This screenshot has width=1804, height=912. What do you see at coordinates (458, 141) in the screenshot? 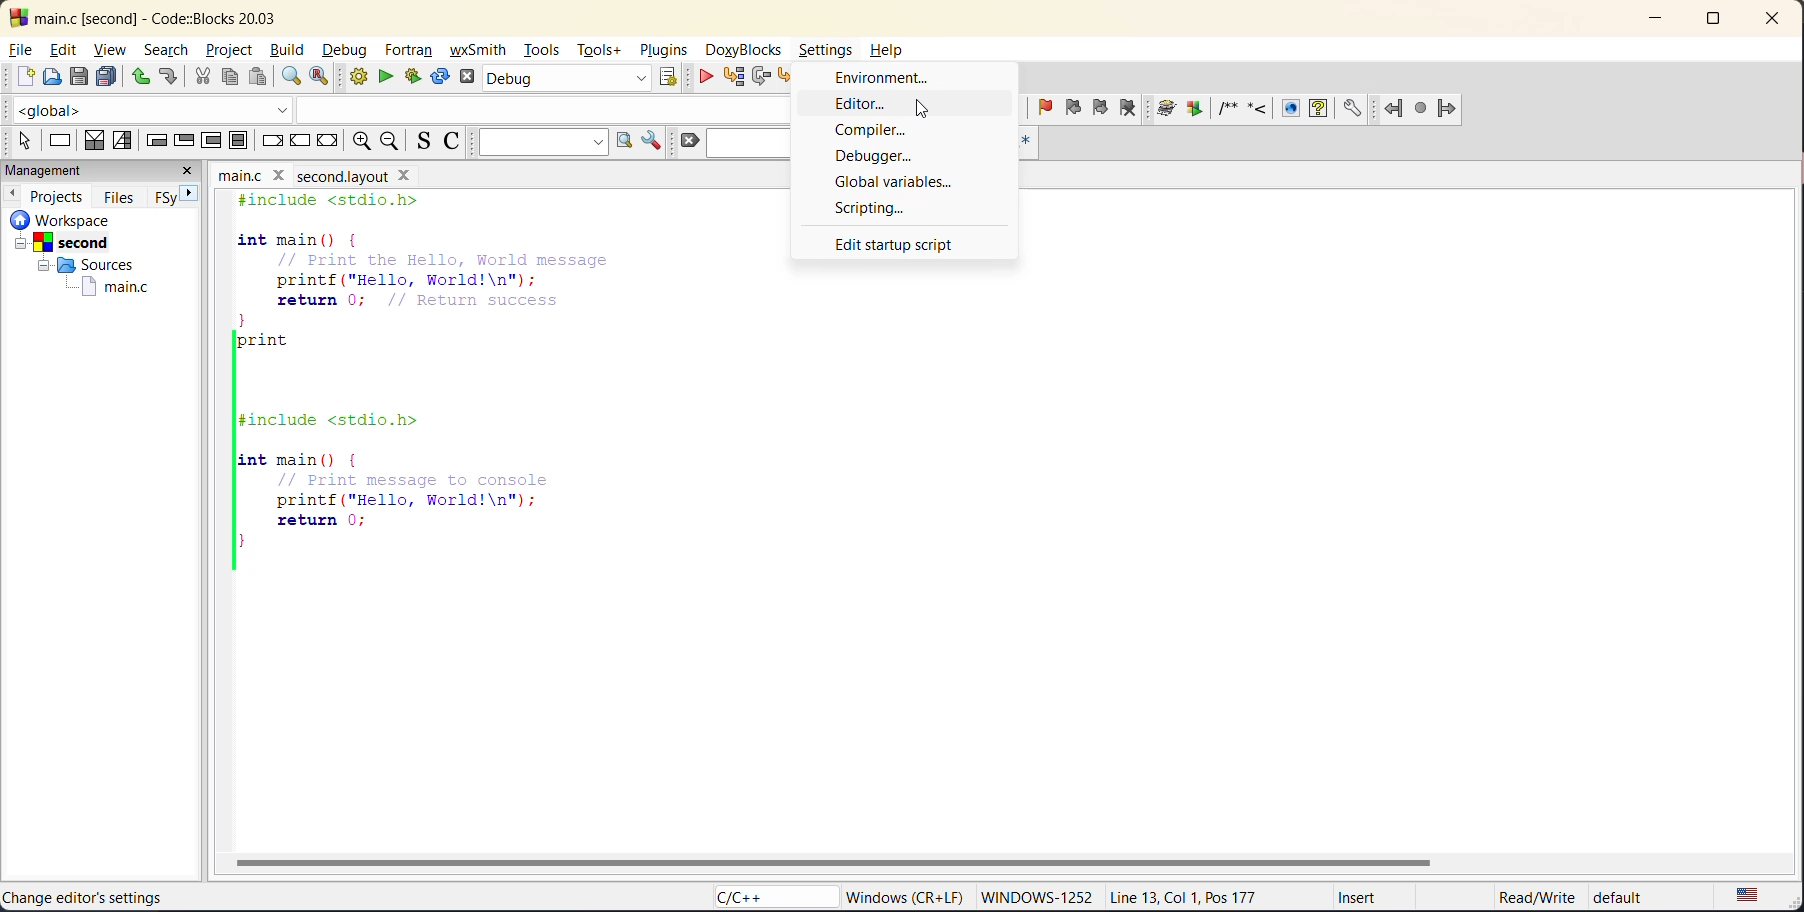
I see `toggle comments` at bounding box center [458, 141].